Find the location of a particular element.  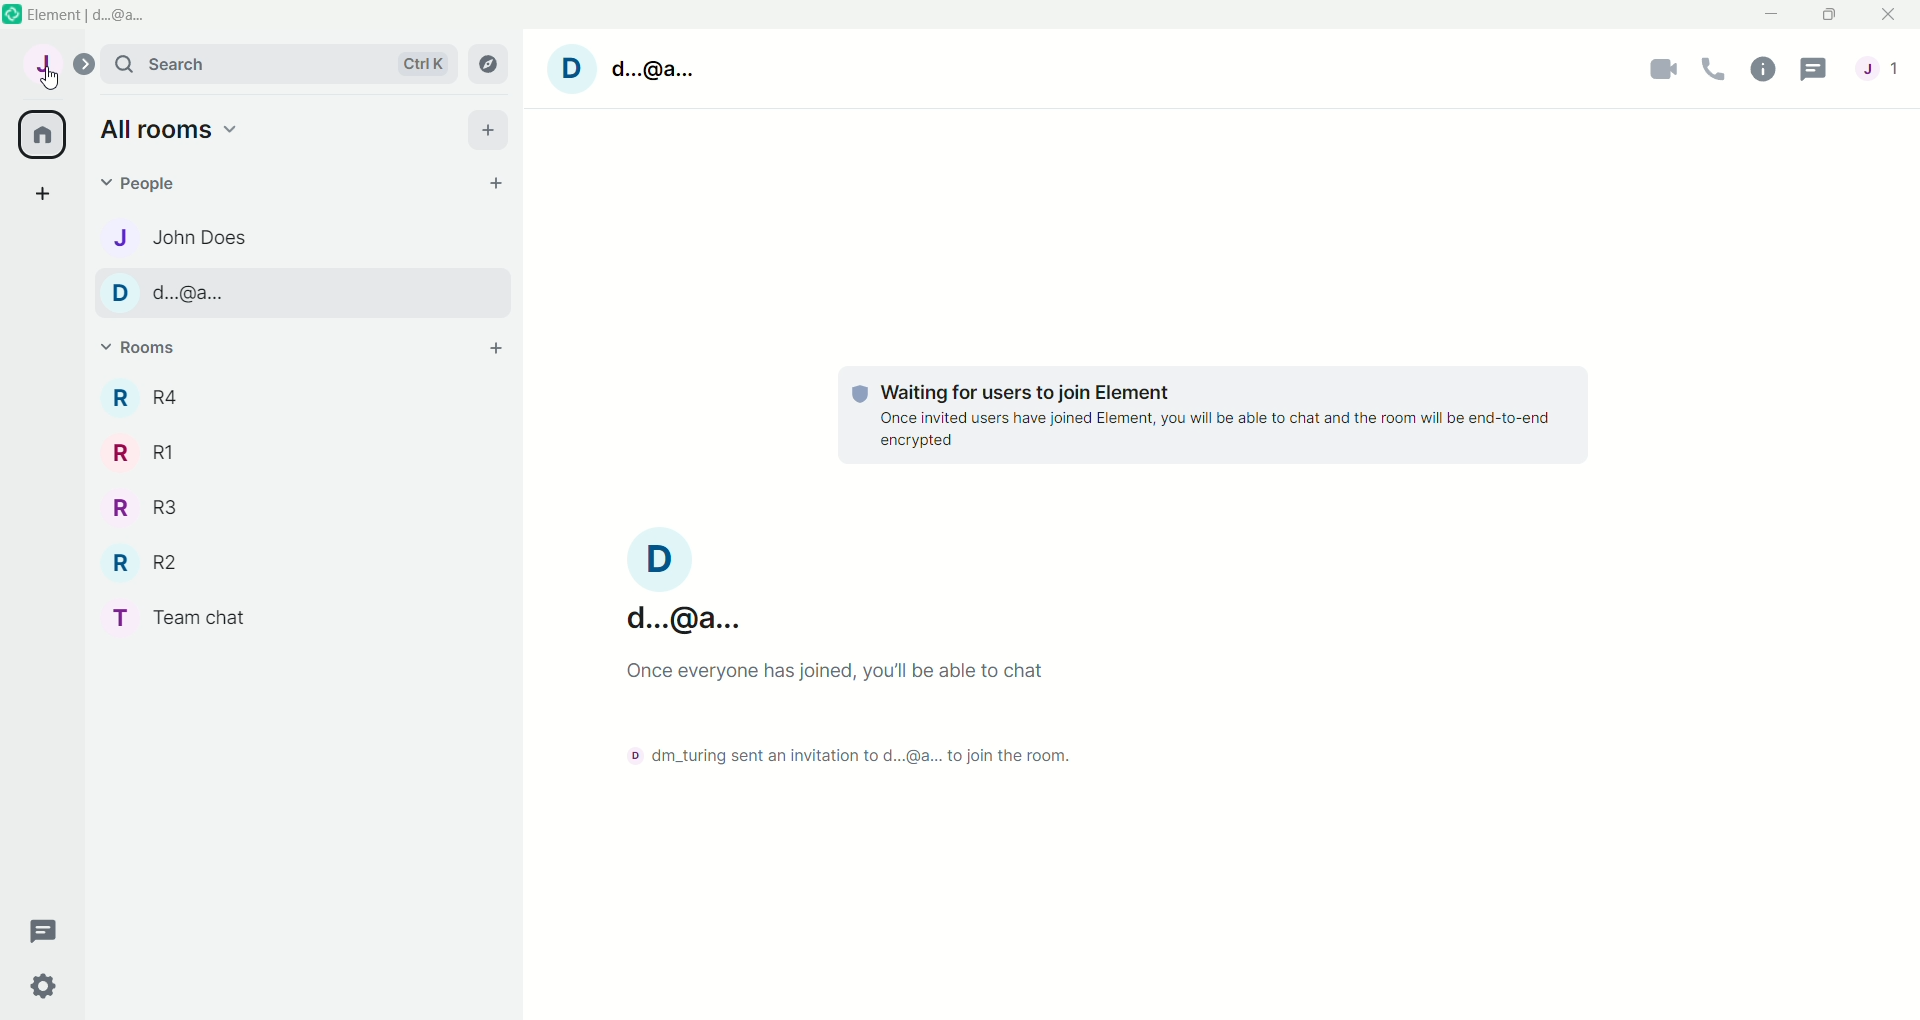

User options is located at coordinates (39, 68).